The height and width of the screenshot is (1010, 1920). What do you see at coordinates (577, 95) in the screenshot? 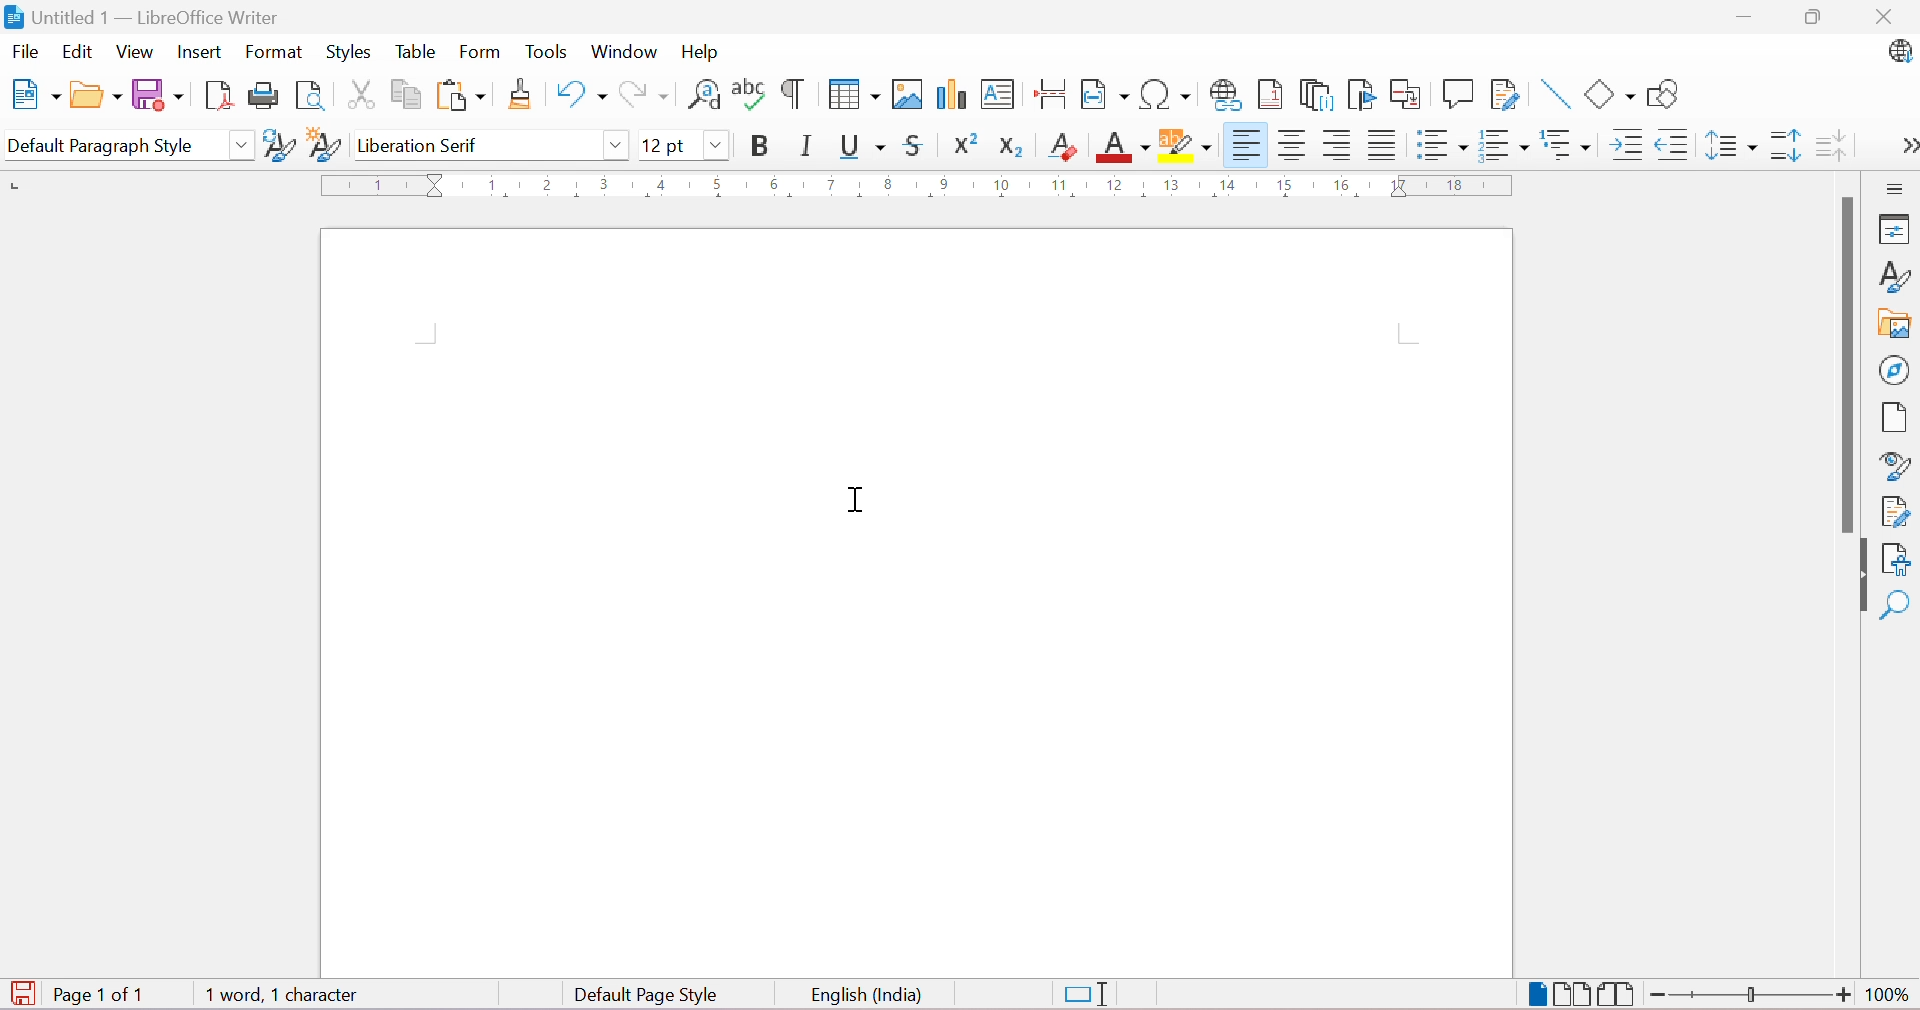
I see `Undo` at bounding box center [577, 95].